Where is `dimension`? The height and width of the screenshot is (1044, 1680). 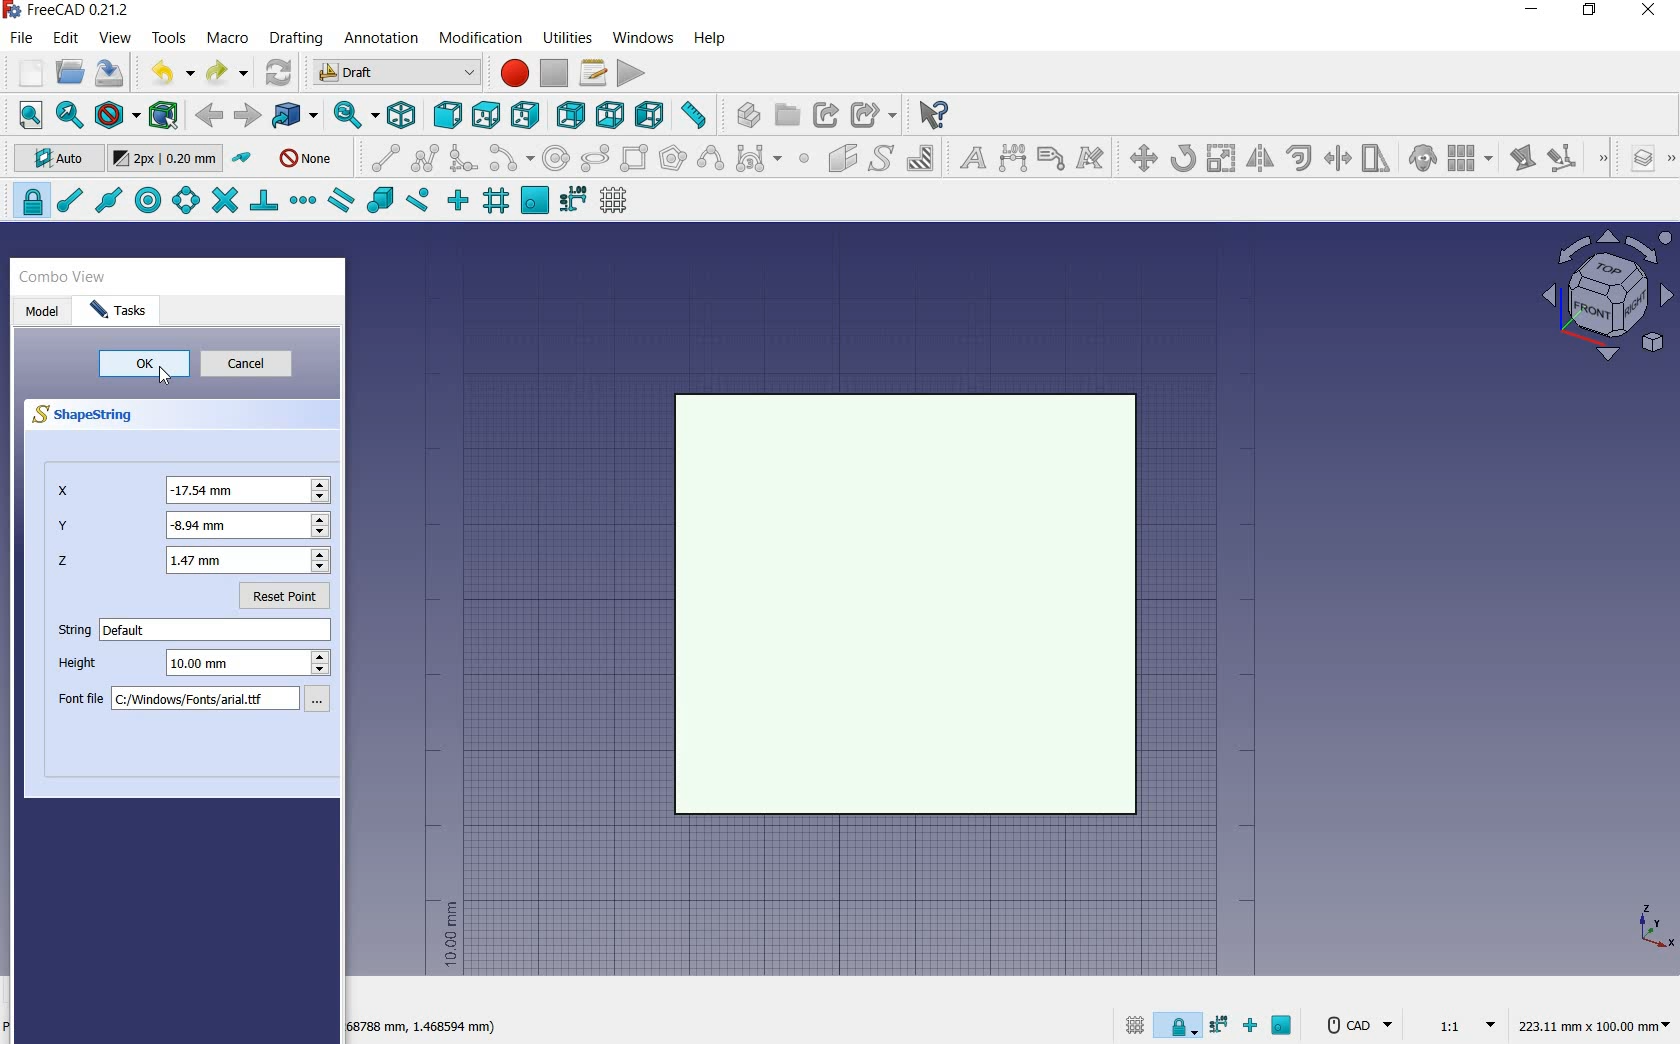 dimension is located at coordinates (424, 1029).